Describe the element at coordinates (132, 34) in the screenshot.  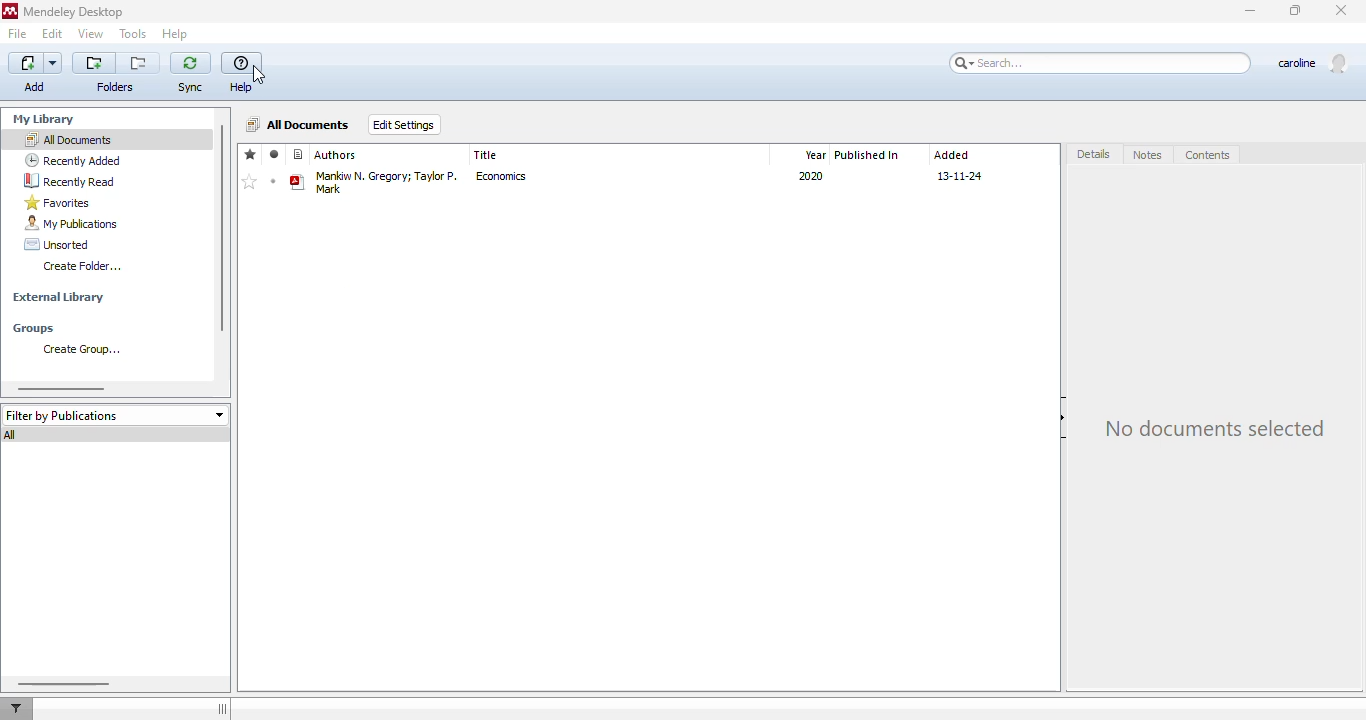
I see `tools` at that location.